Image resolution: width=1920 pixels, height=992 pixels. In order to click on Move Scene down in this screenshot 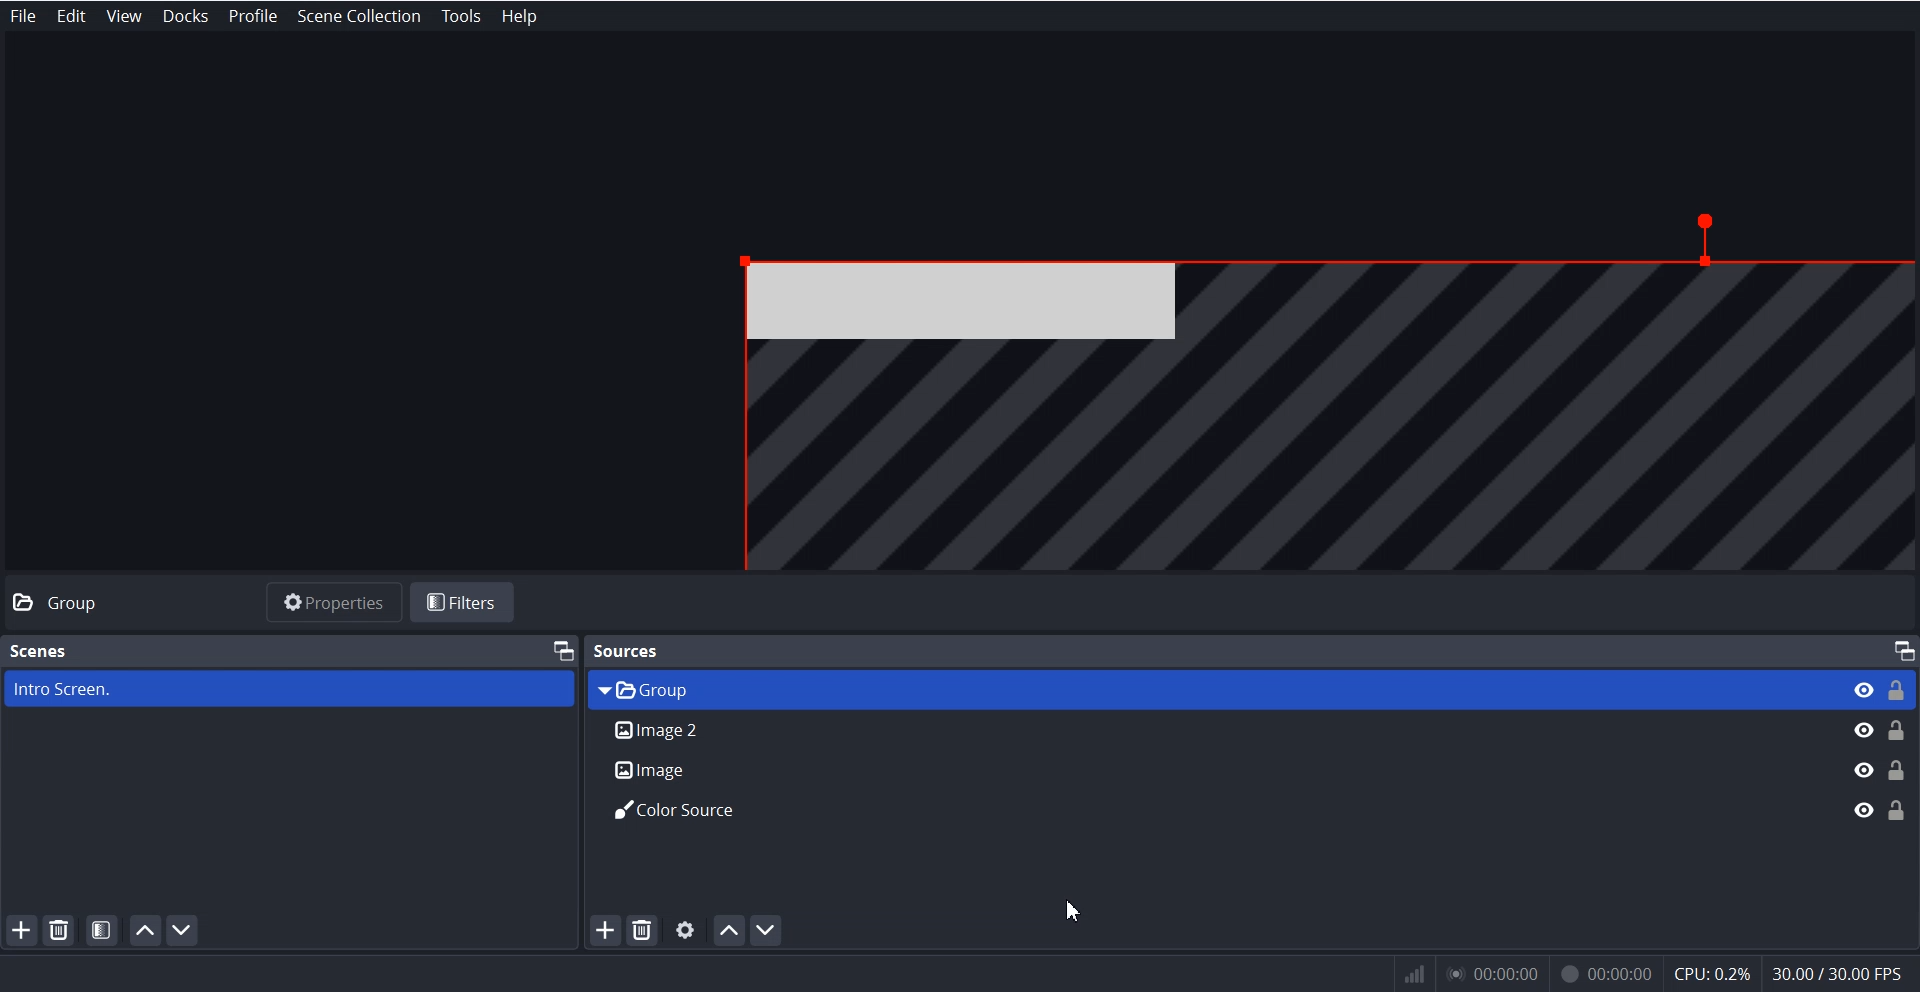, I will do `click(770, 930)`.